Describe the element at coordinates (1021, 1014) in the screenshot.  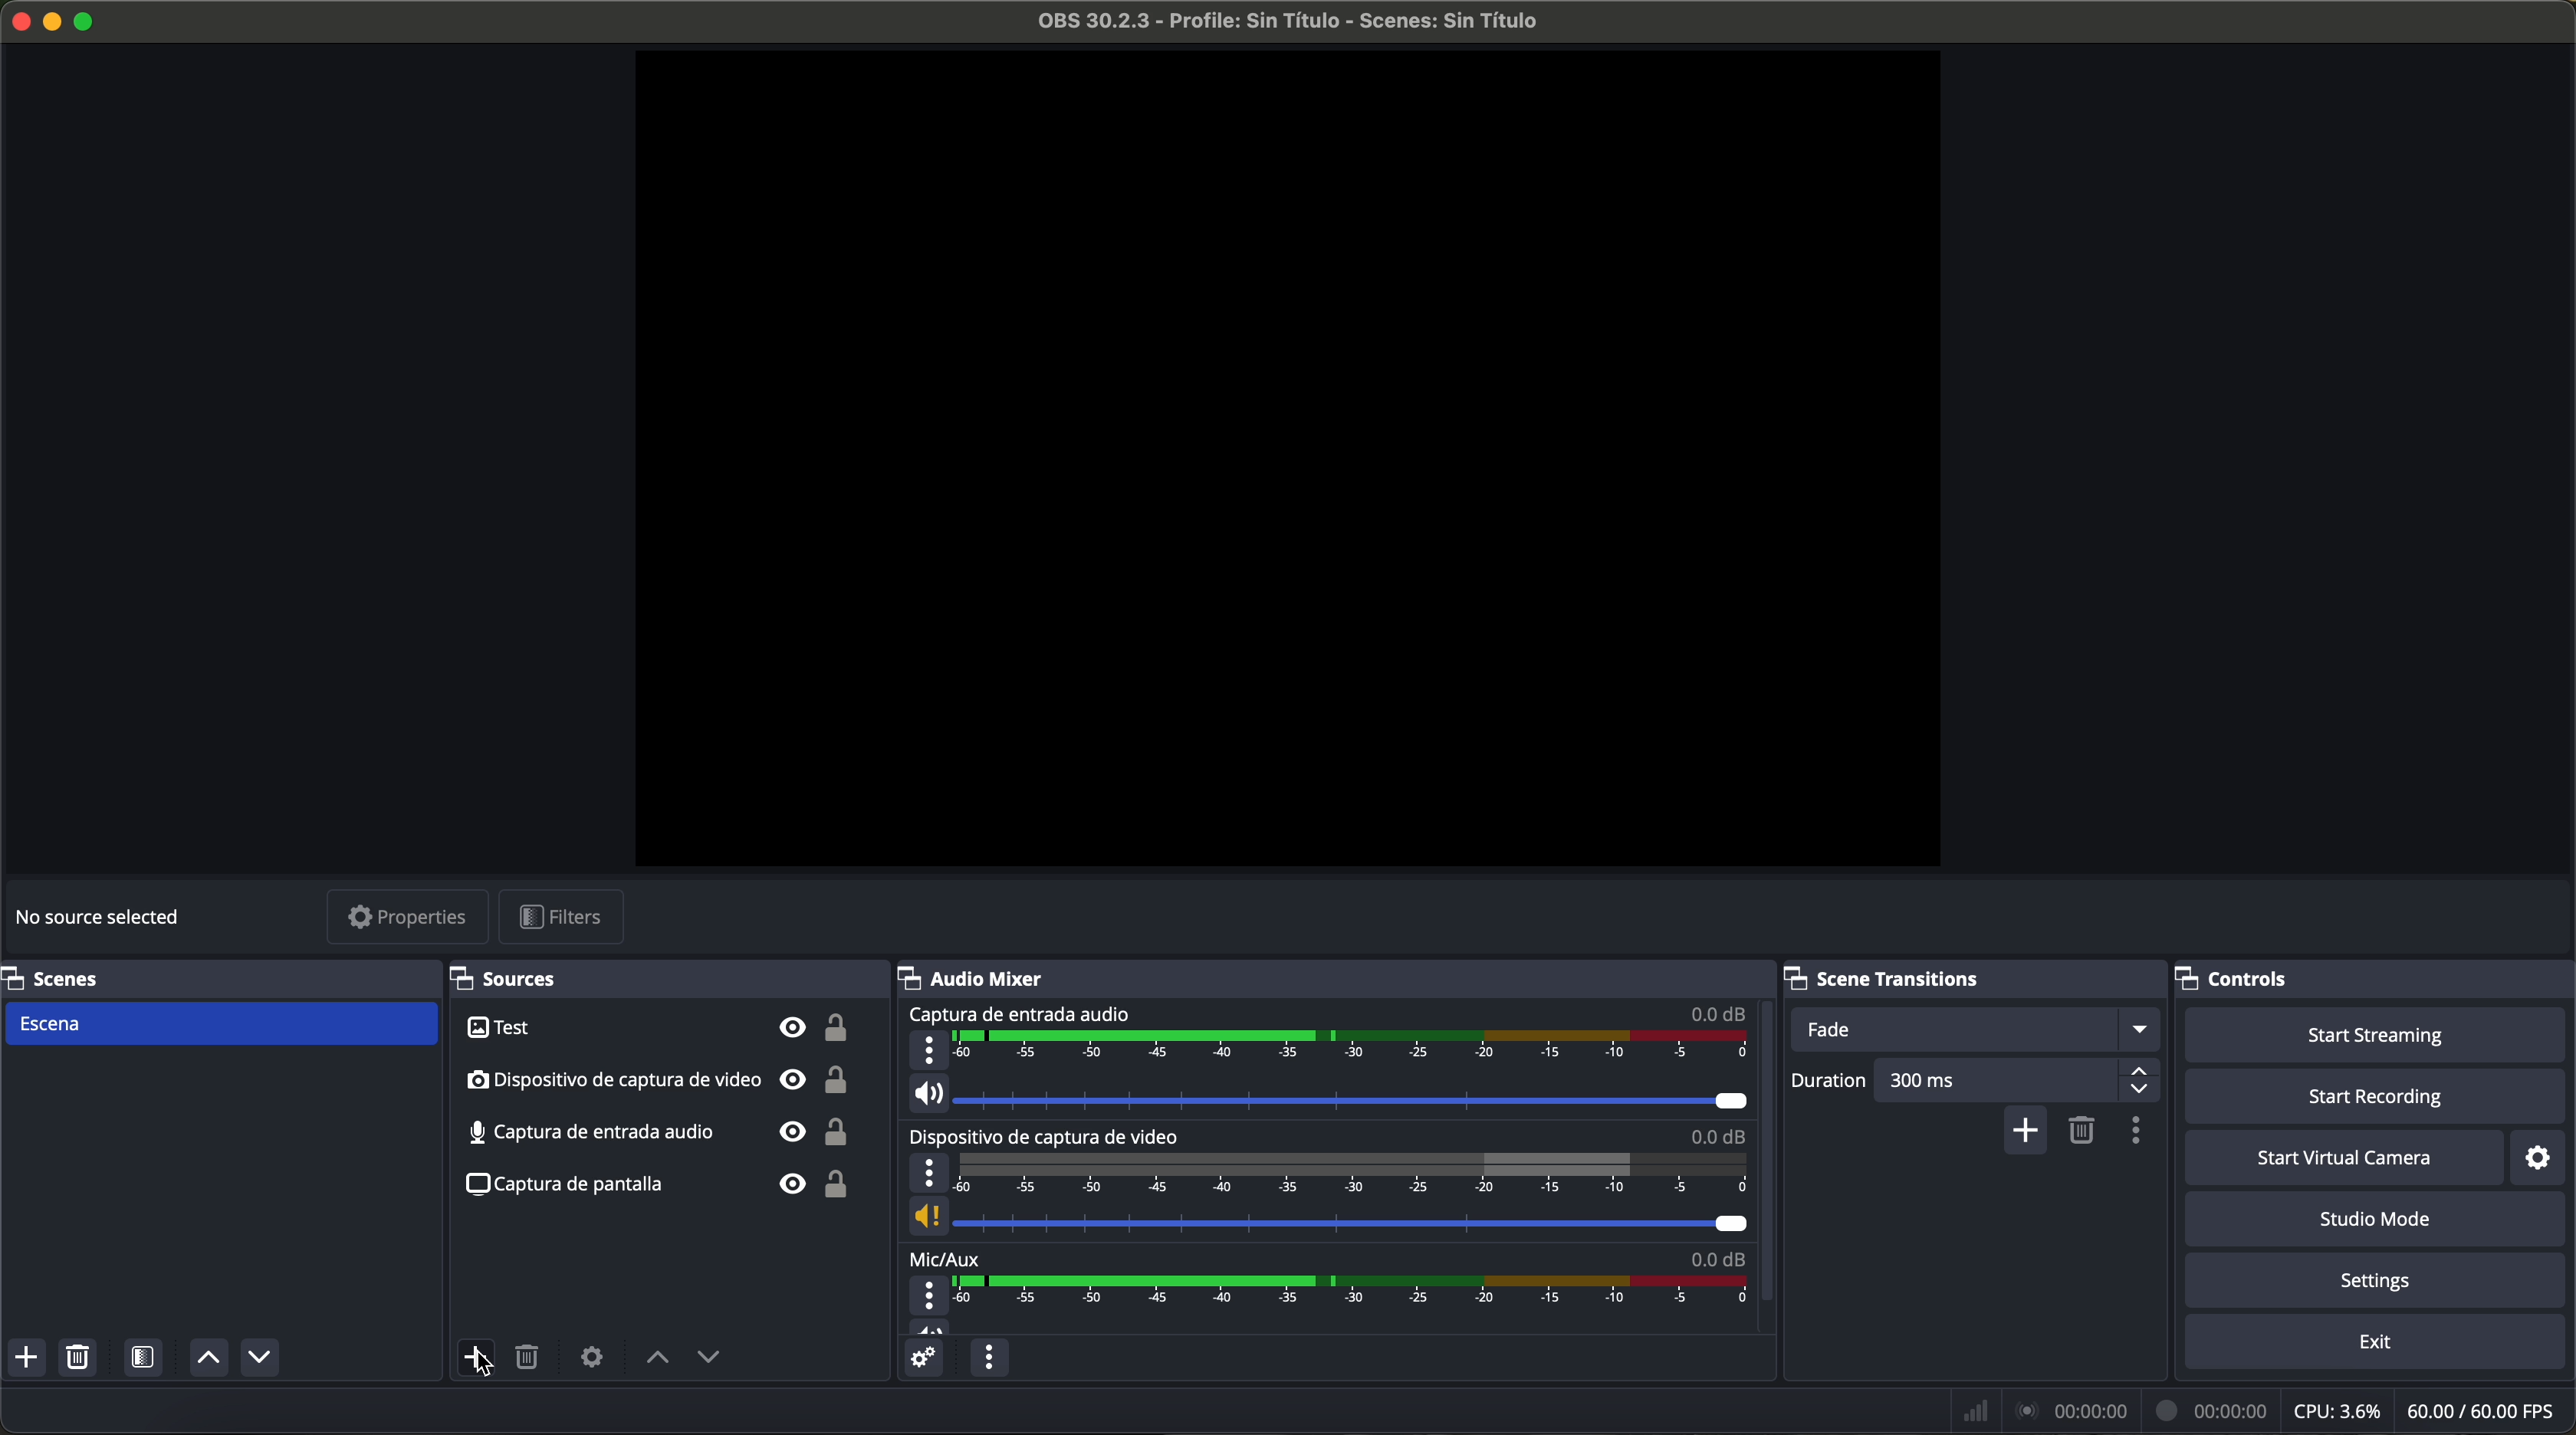
I see `audio input capture` at that location.